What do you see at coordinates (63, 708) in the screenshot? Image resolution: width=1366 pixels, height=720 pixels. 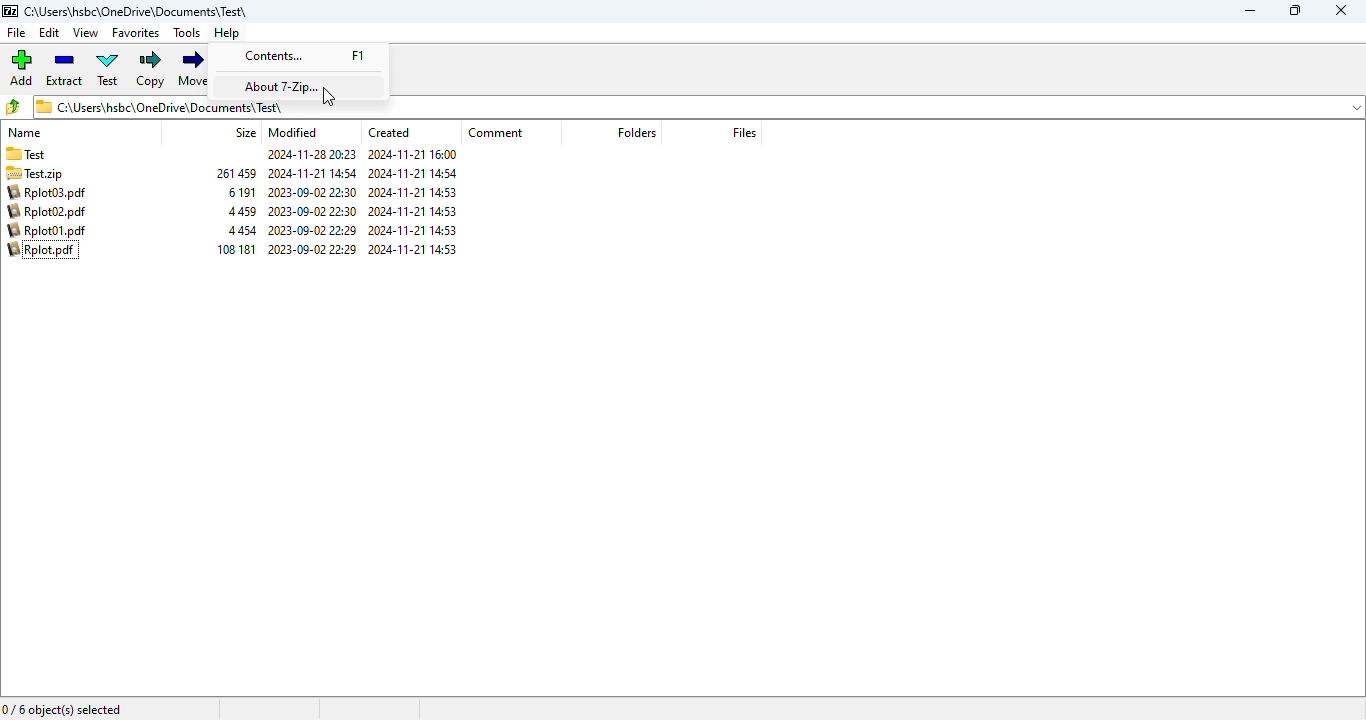 I see `0/6 object(s) selected` at bounding box center [63, 708].